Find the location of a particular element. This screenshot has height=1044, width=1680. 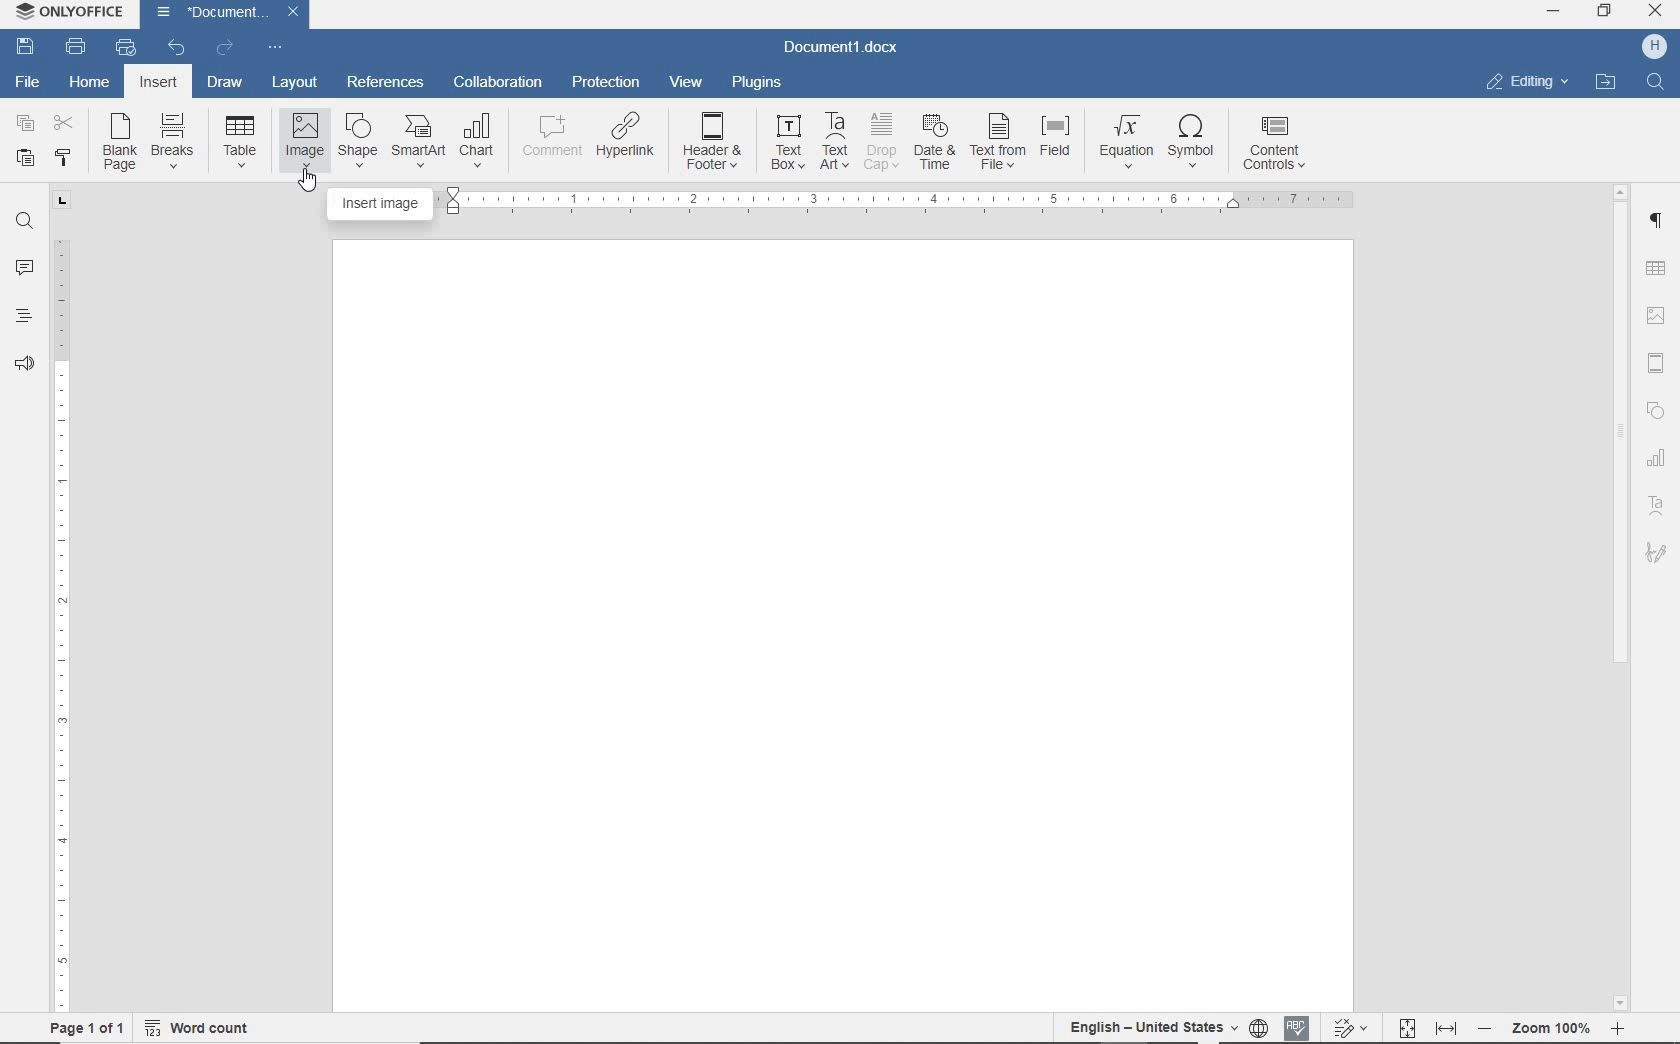

Document1(document name) is located at coordinates (230, 13).